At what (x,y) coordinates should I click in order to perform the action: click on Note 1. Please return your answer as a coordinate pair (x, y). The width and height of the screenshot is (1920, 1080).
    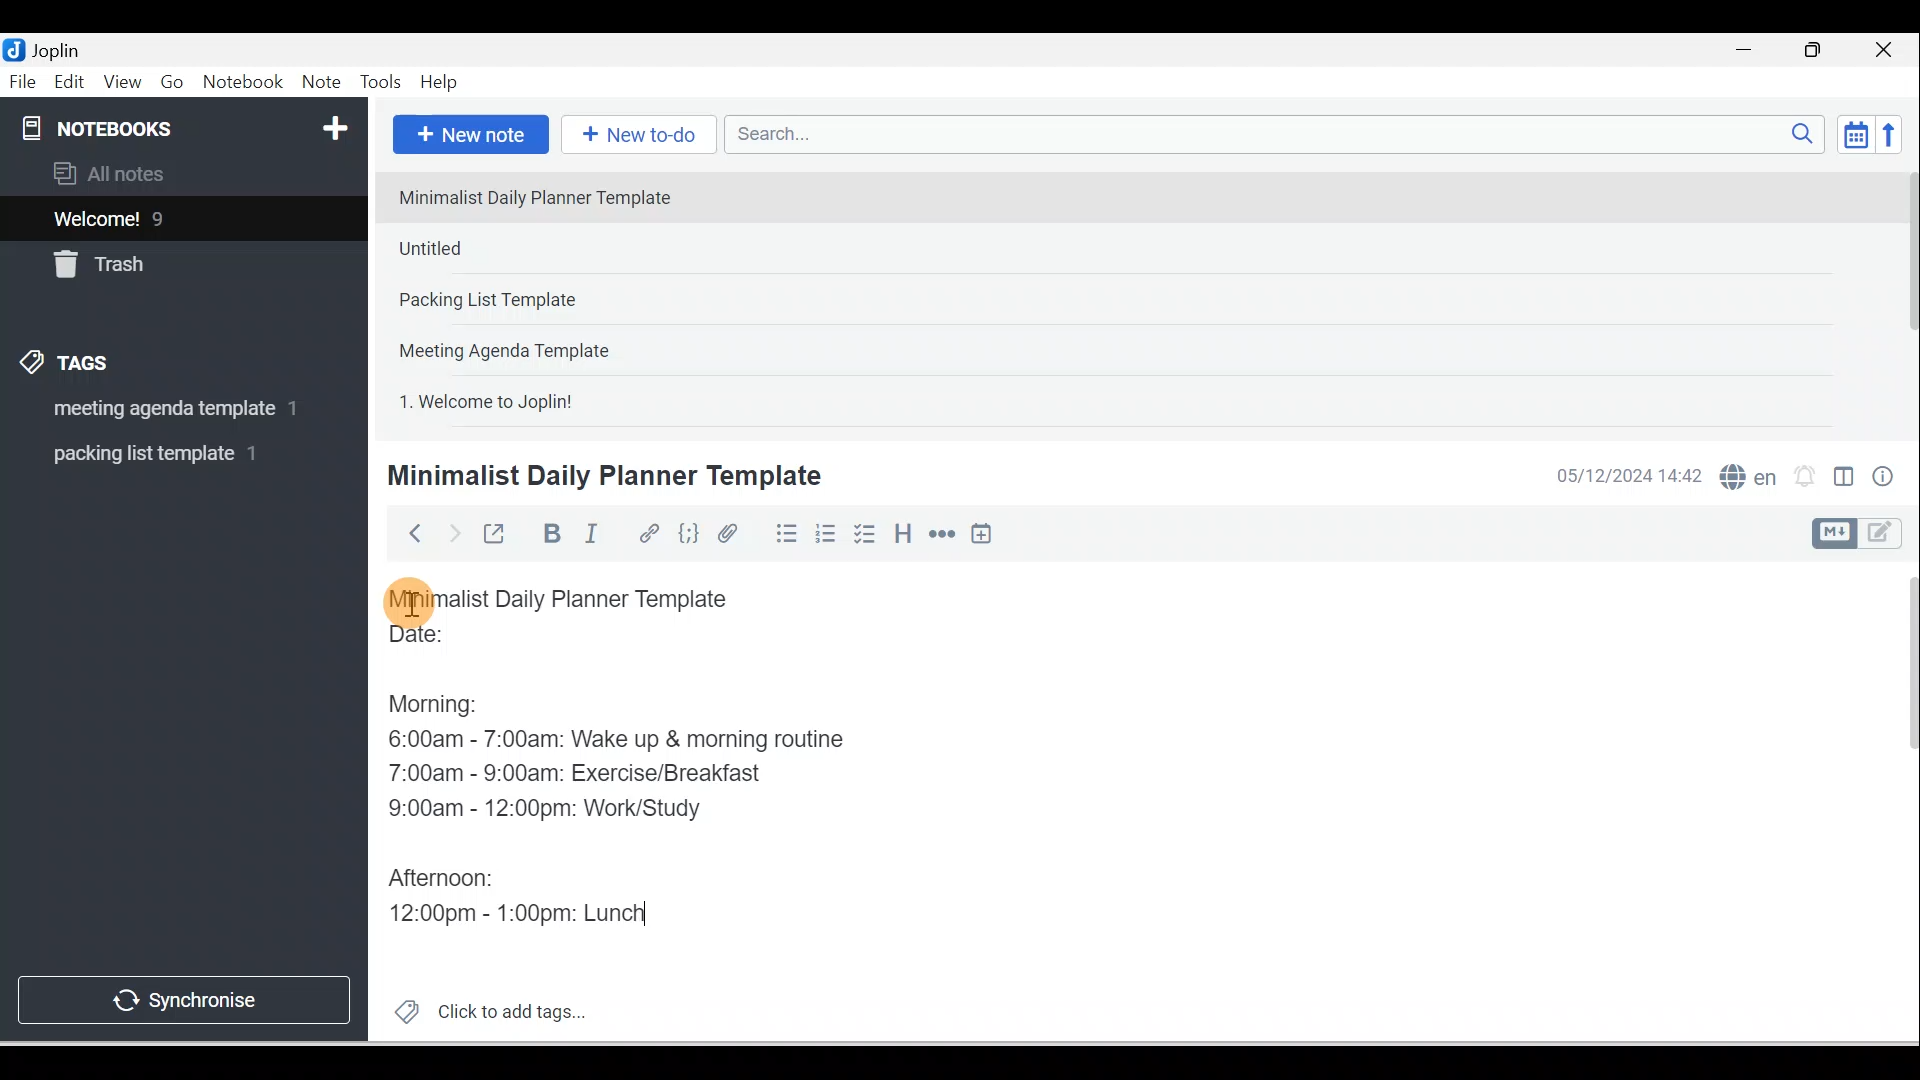
    Looking at the image, I should click on (549, 196).